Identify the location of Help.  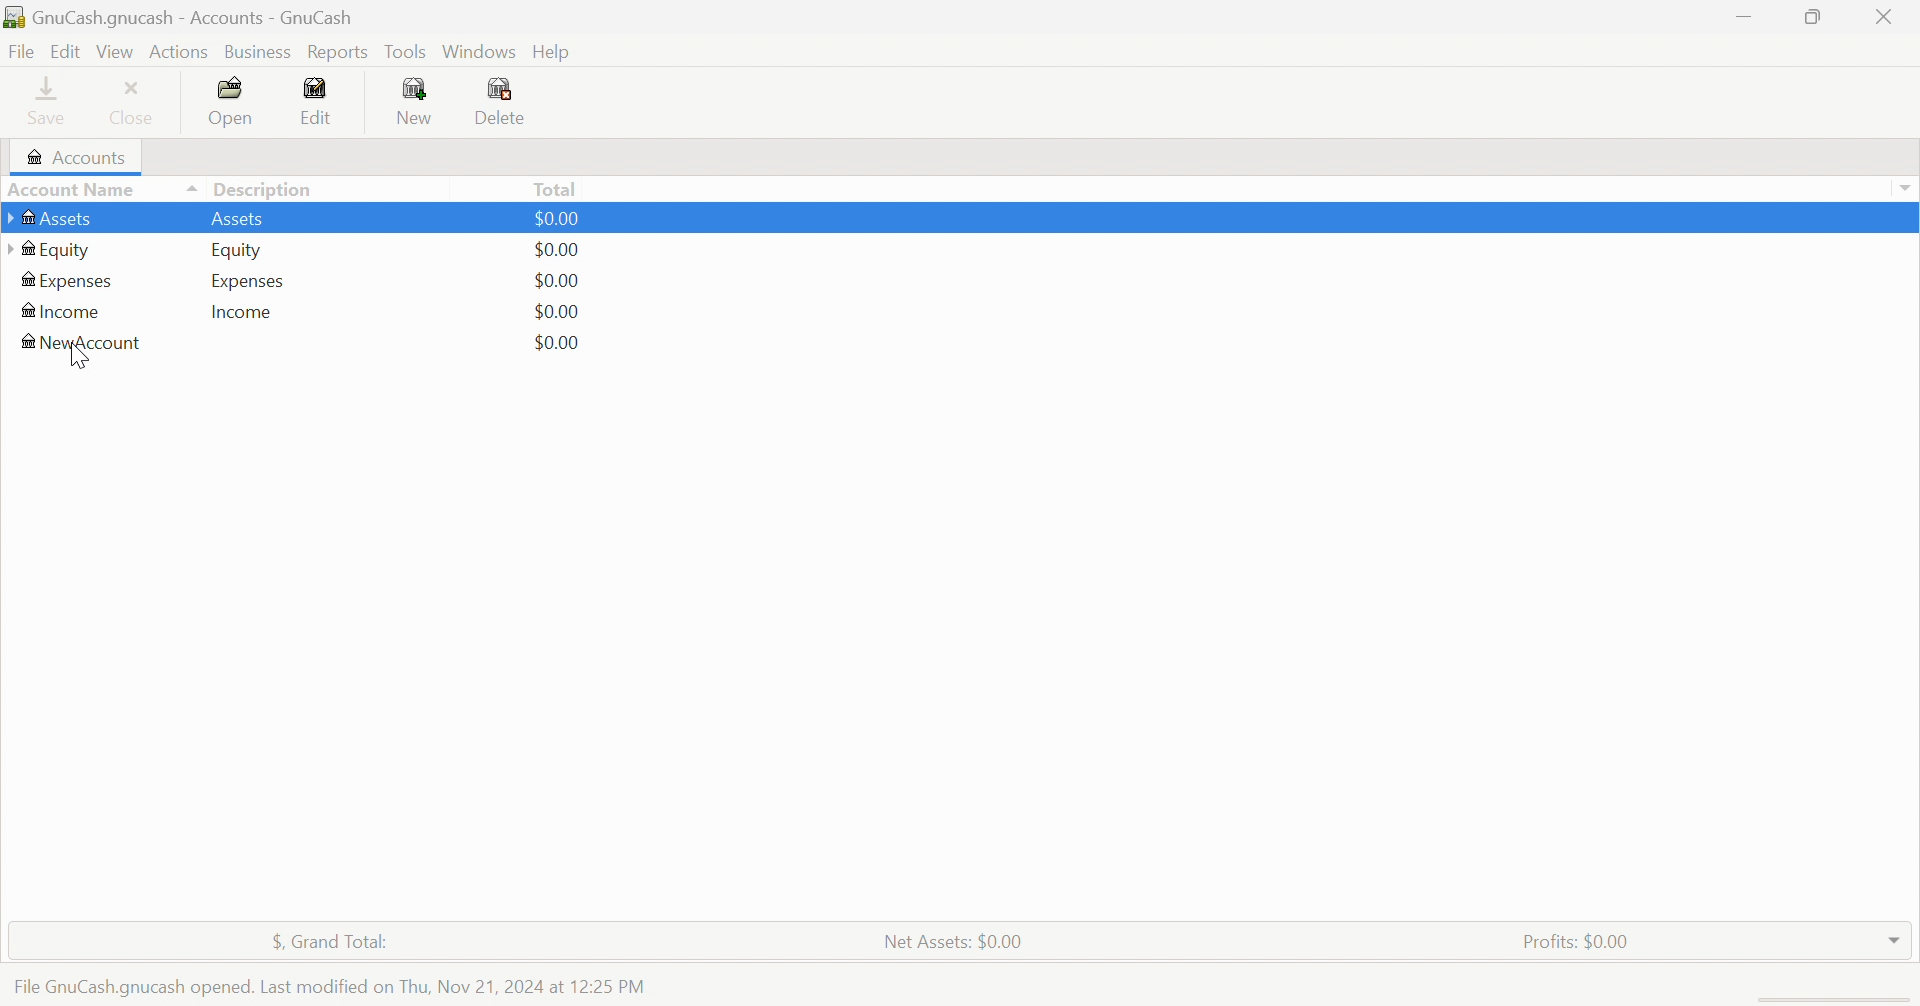
(554, 53).